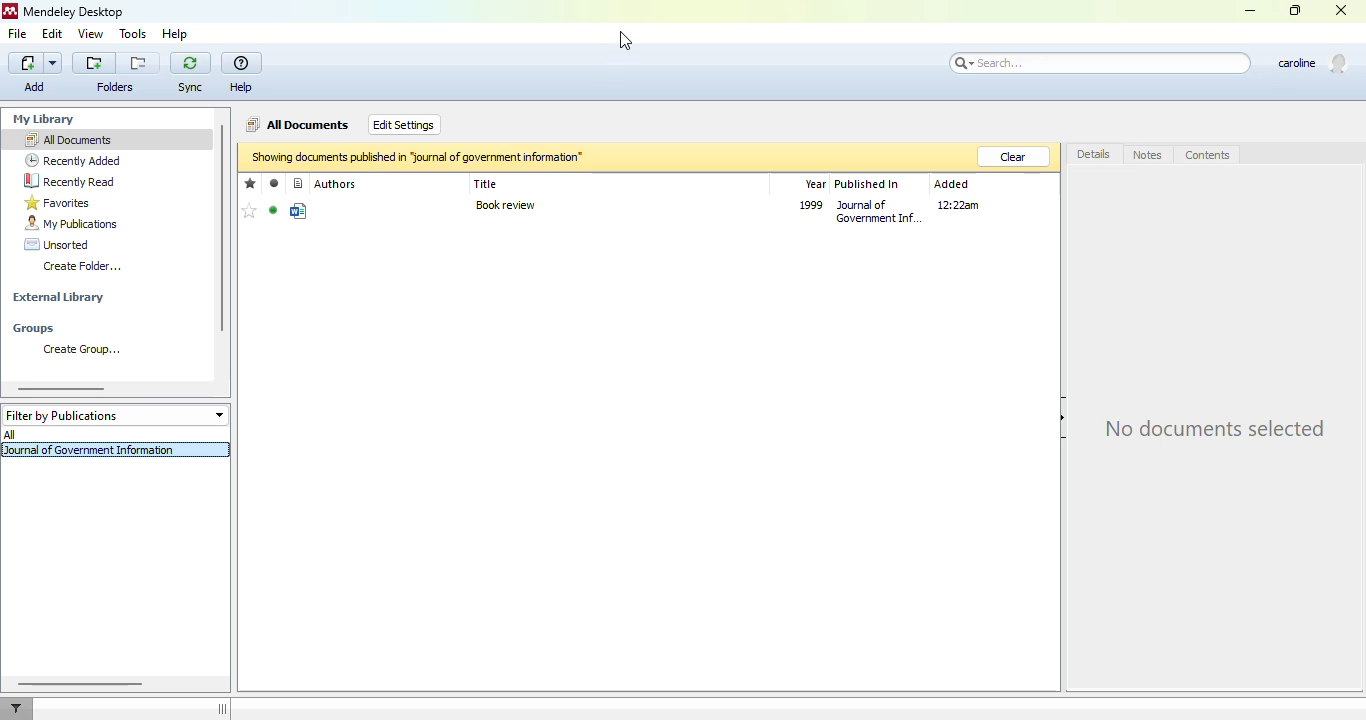 This screenshot has height=720, width=1366. Describe the element at coordinates (1065, 417) in the screenshot. I see `hide` at that location.